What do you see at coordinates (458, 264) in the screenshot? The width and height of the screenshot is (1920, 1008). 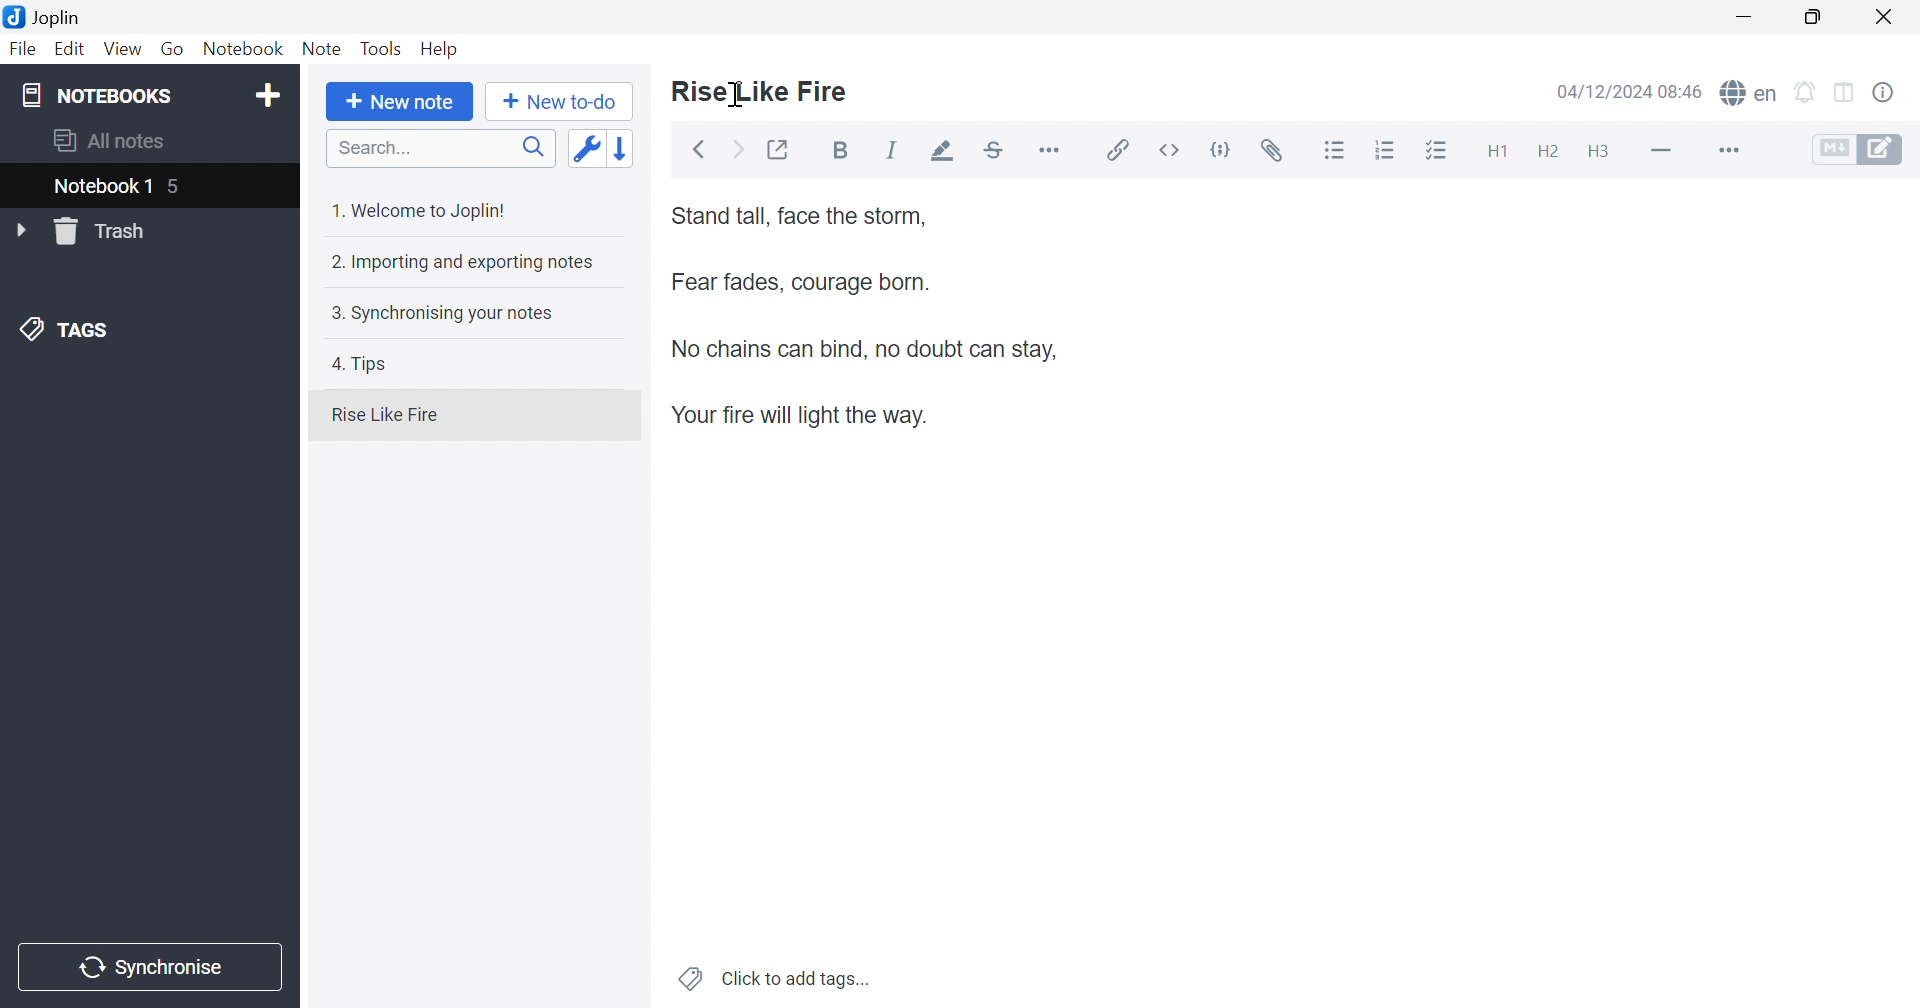 I see `2. Importing and exporting notes` at bounding box center [458, 264].